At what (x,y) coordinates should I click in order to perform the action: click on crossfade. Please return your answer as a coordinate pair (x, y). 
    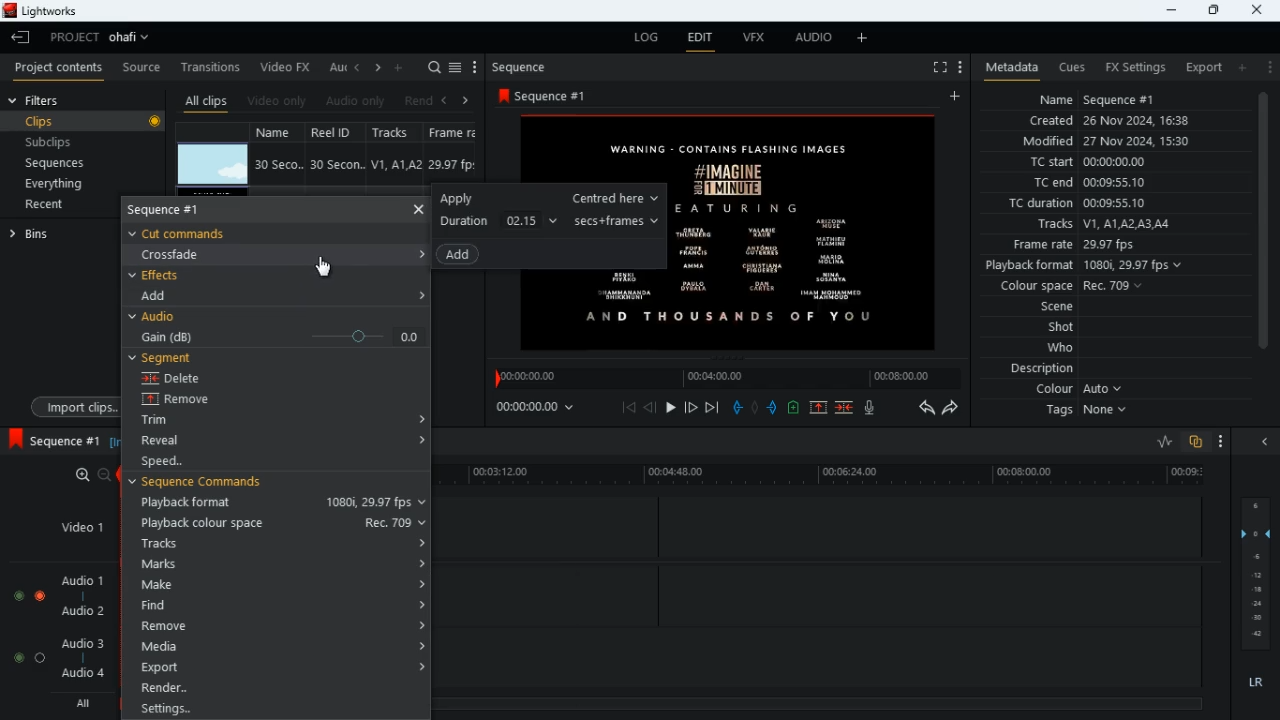
    Looking at the image, I should click on (182, 254).